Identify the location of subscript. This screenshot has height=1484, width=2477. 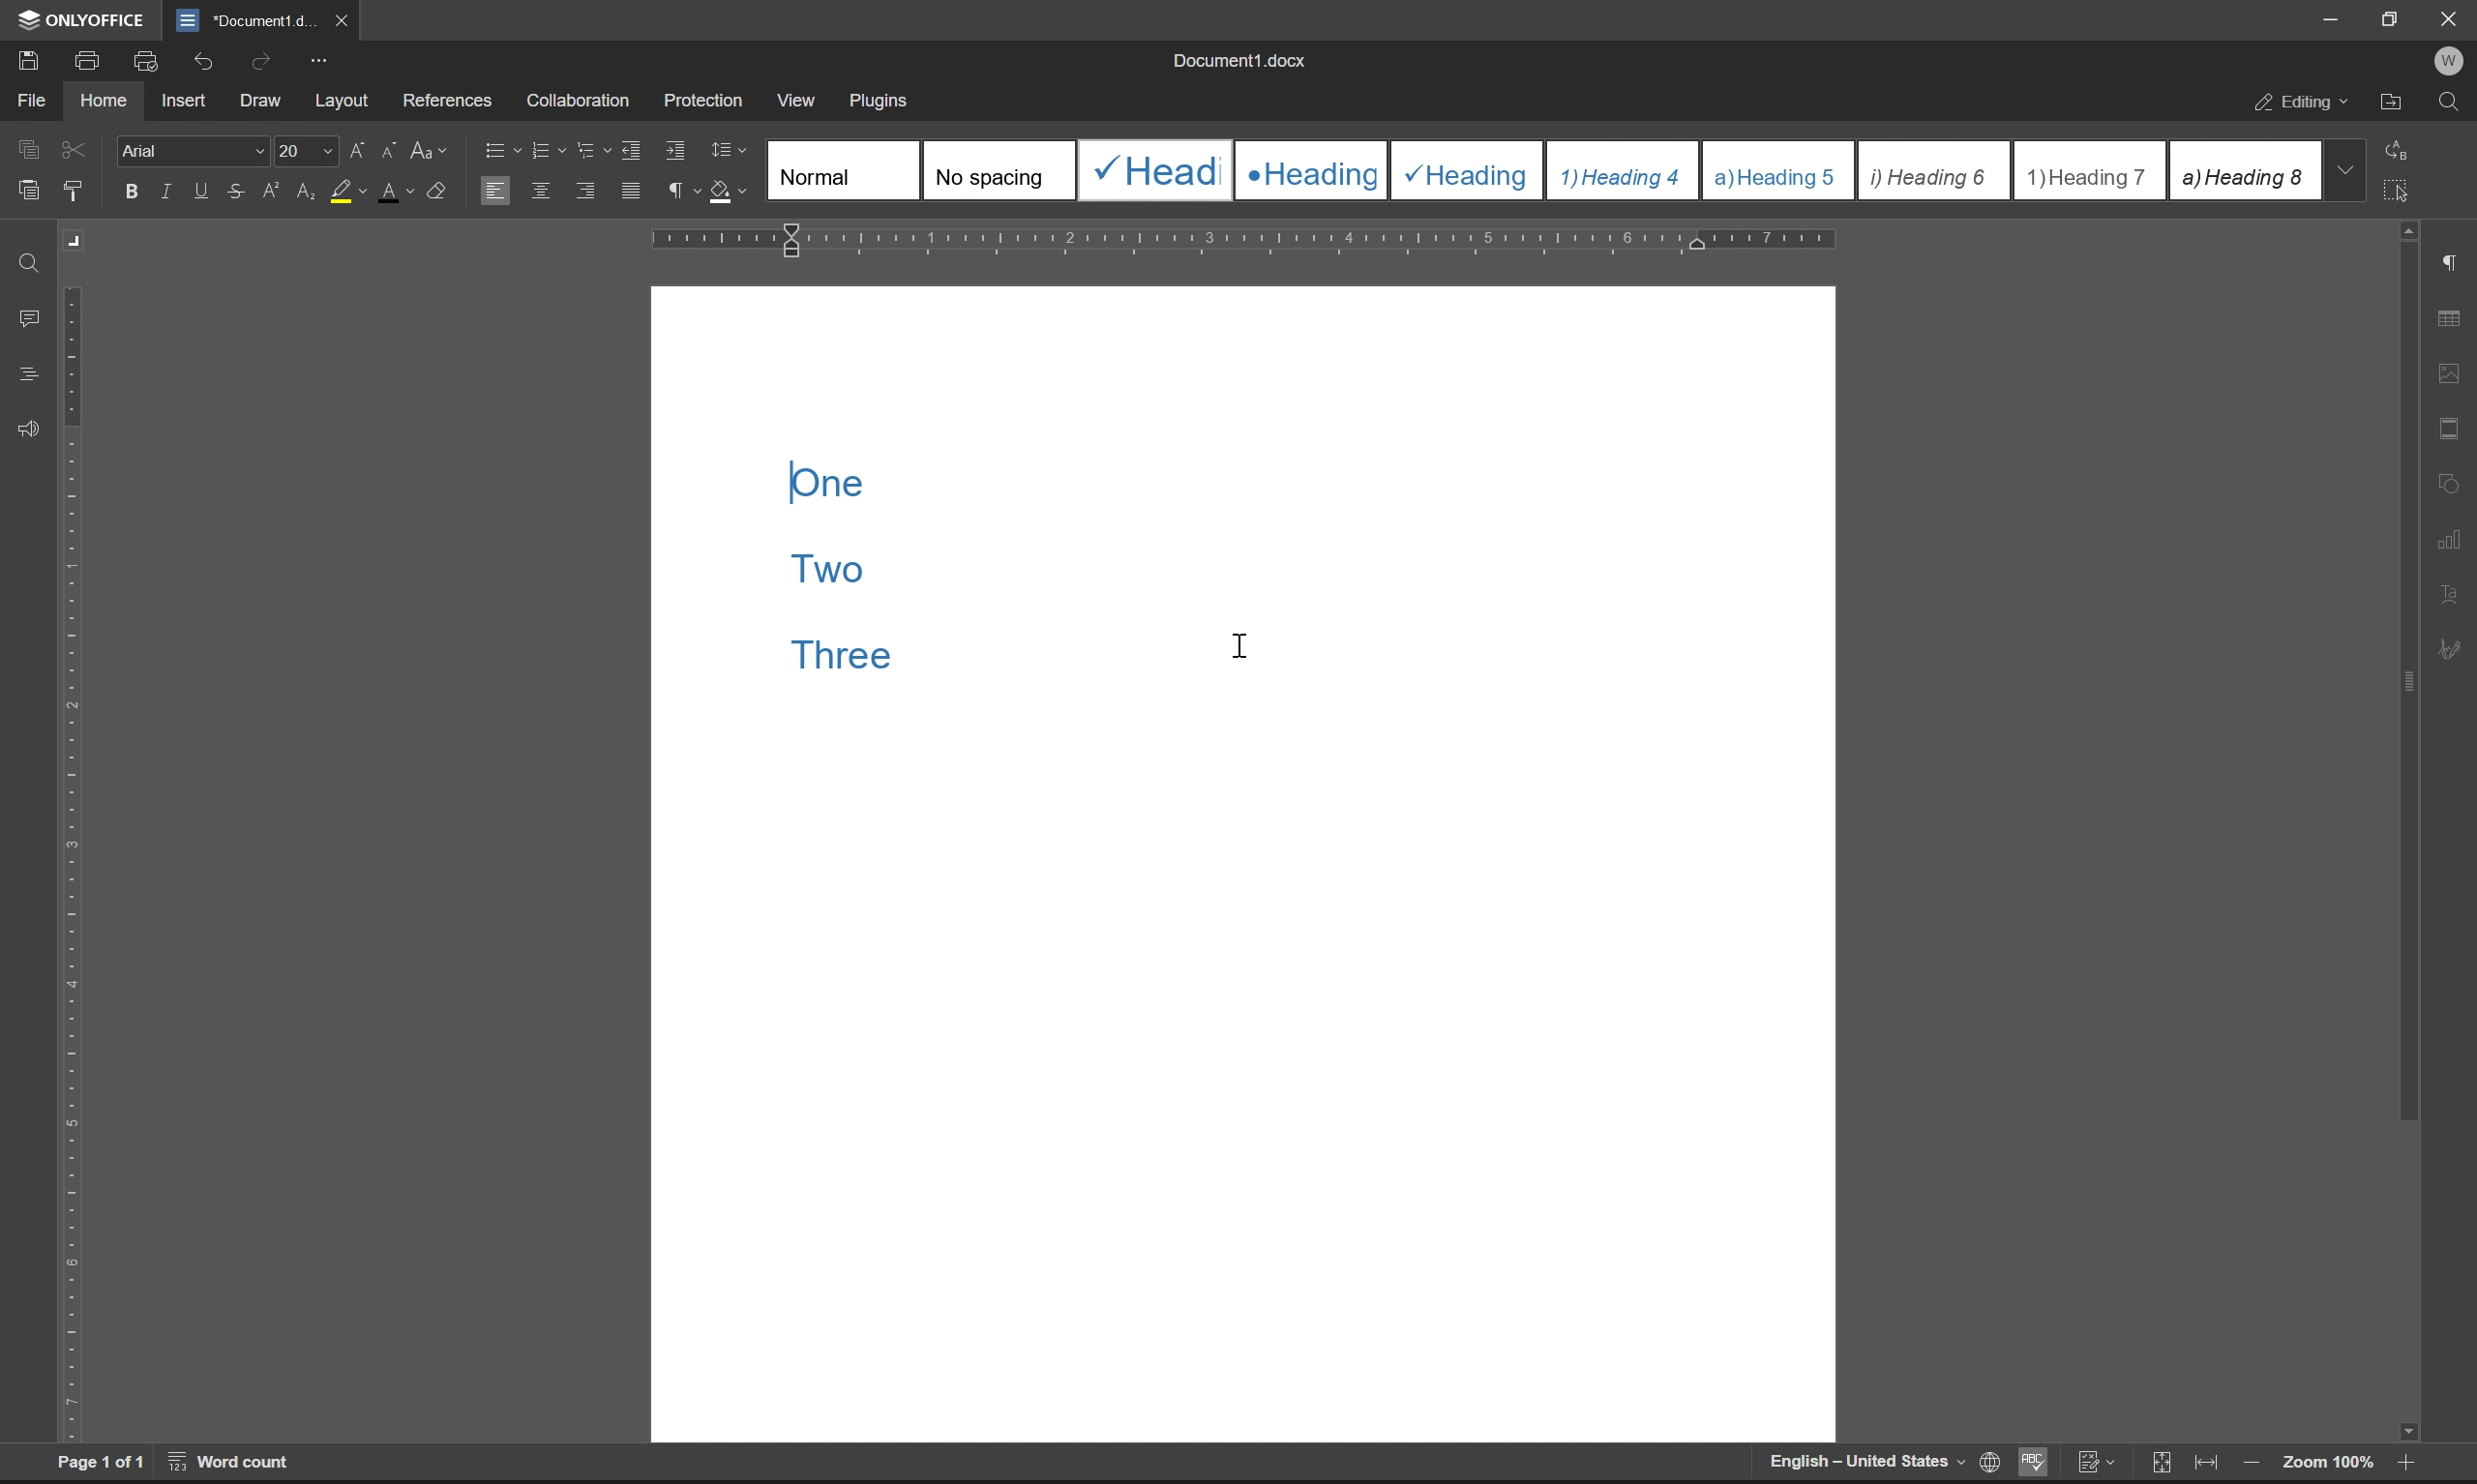
(308, 188).